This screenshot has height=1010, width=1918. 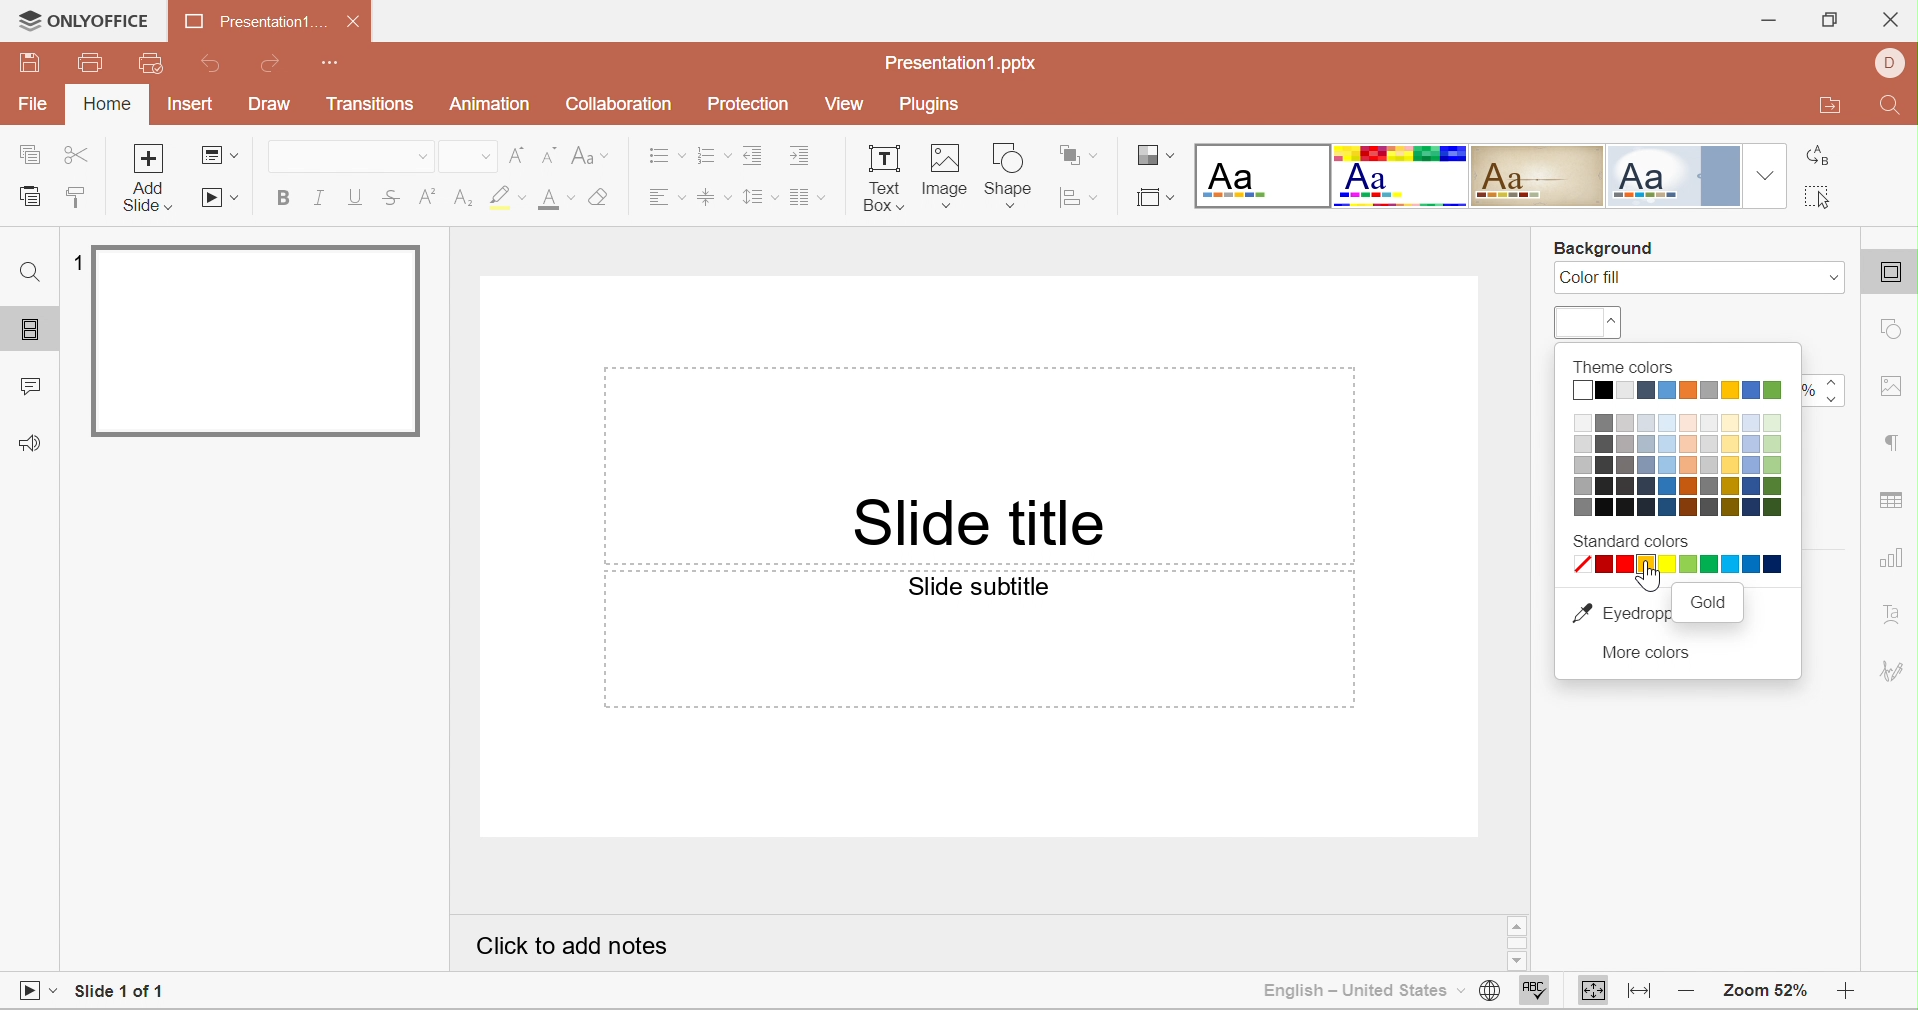 What do you see at coordinates (981, 528) in the screenshot?
I see `Slide Title` at bounding box center [981, 528].